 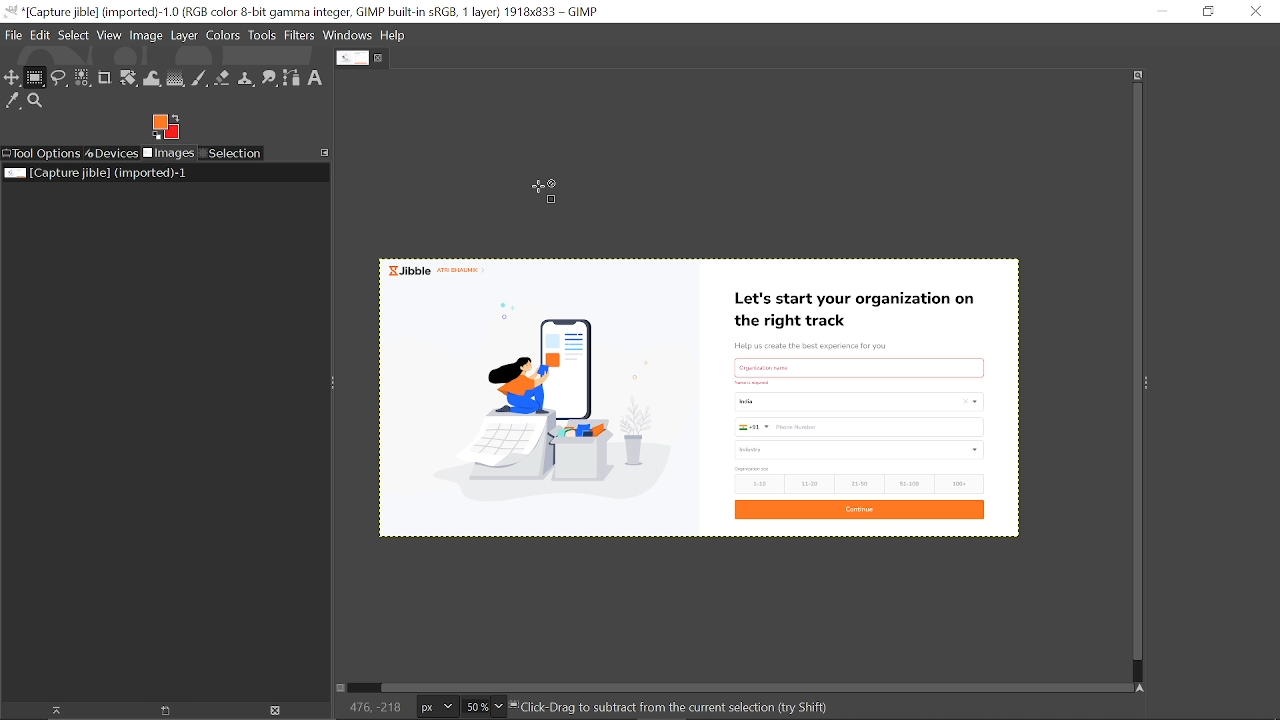 What do you see at coordinates (858, 427) in the screenshot?
I see `Phone Number` at bounding box center [858, 427].